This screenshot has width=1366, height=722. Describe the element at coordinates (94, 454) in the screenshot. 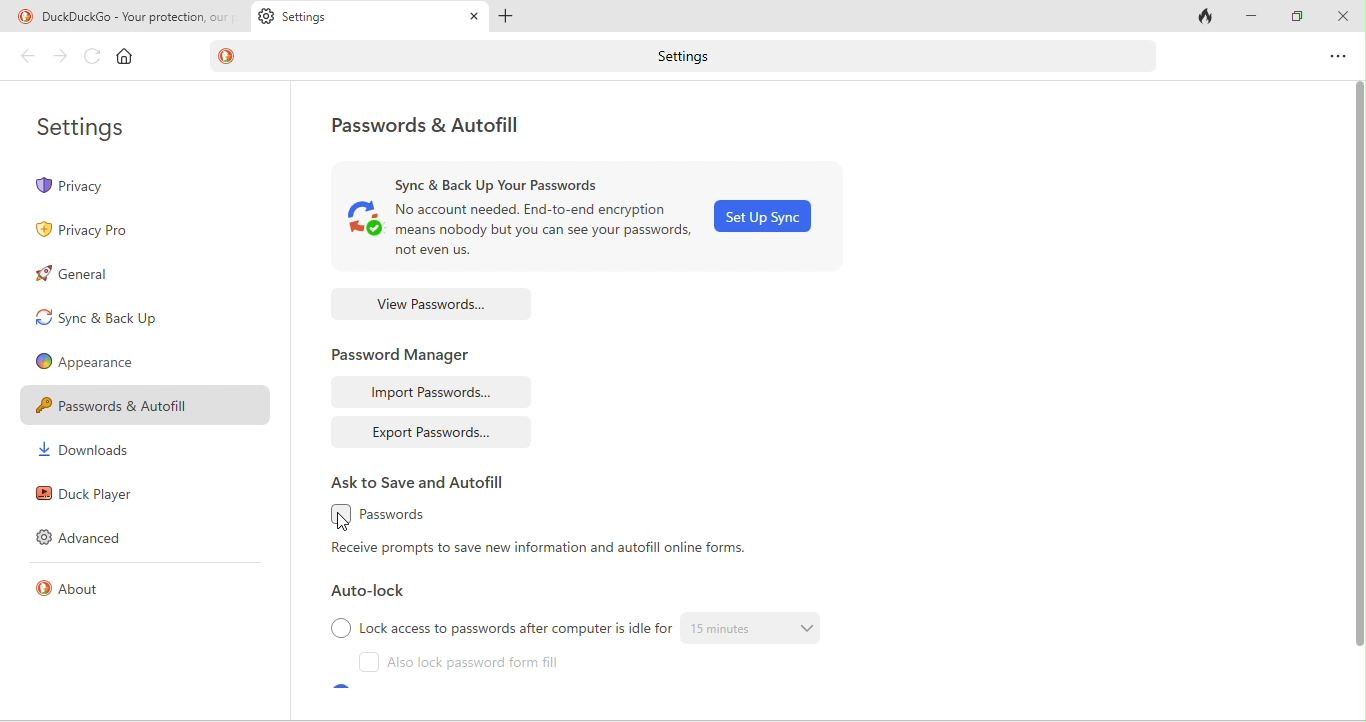

I see `downloads` at that location.